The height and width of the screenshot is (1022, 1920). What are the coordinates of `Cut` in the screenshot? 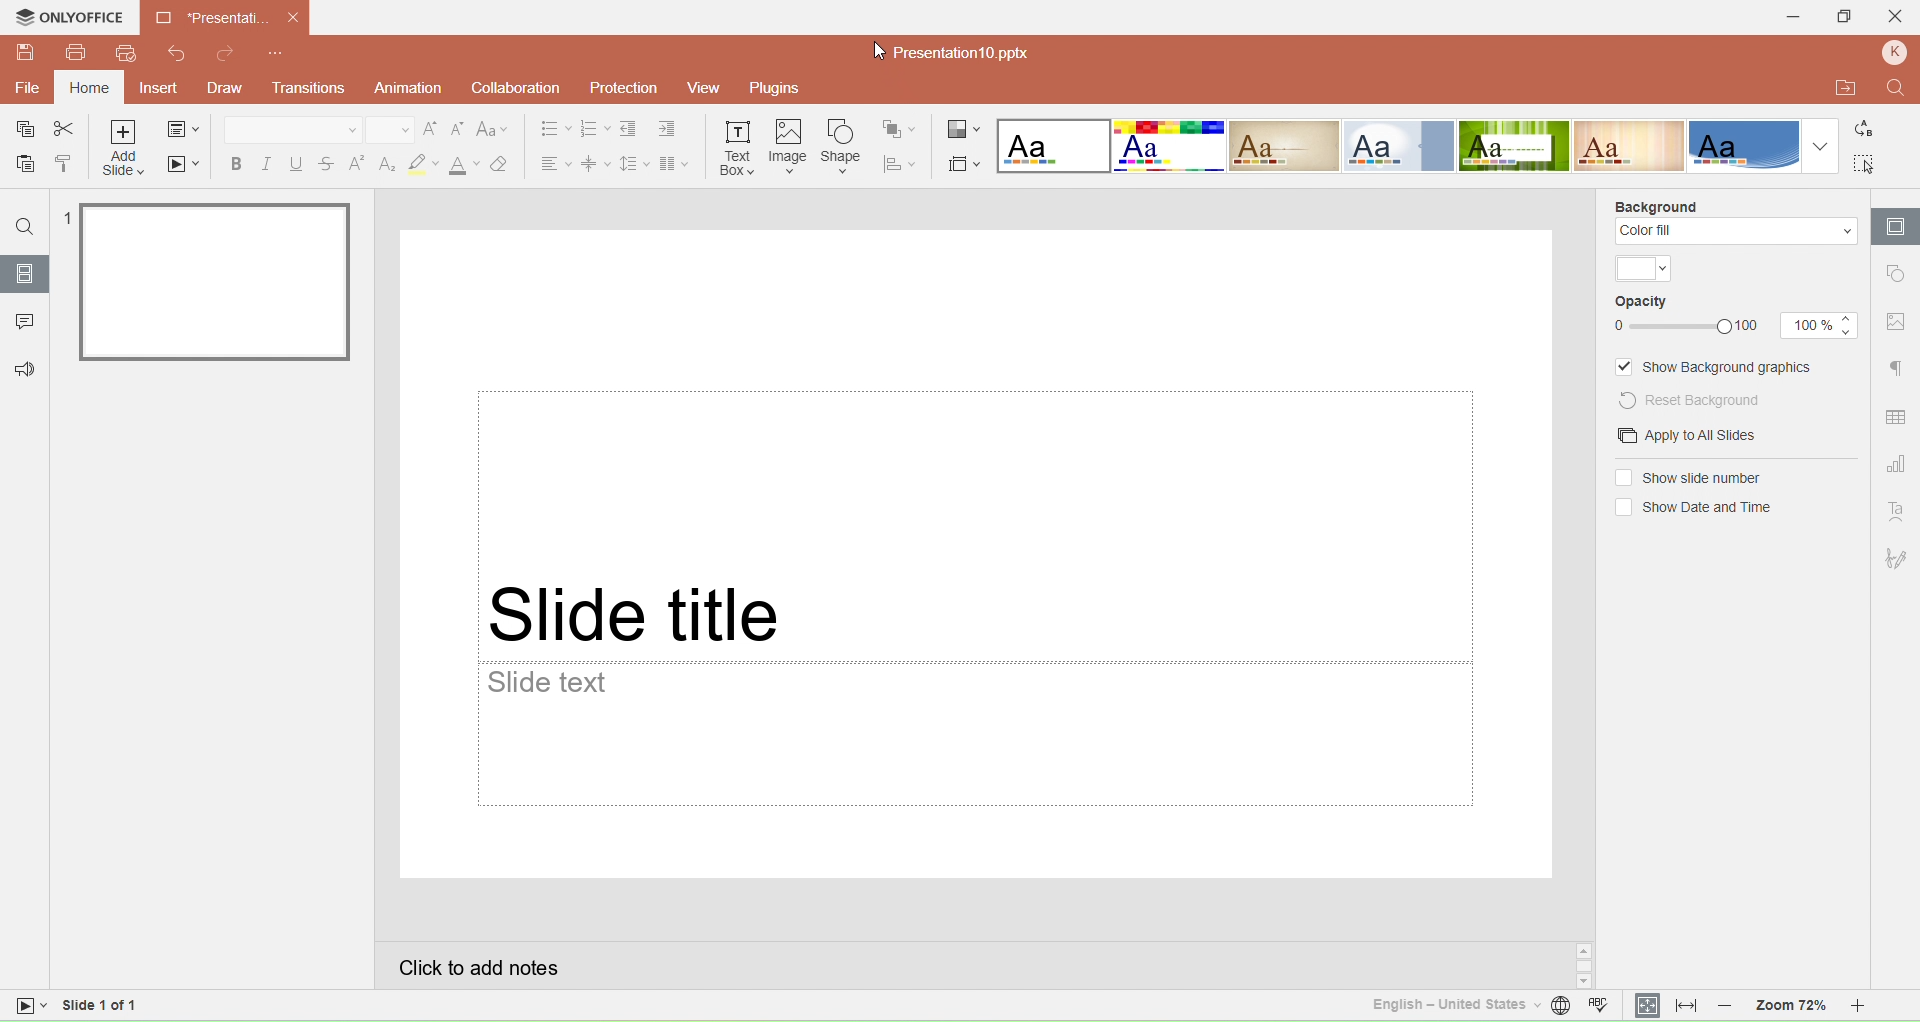 It's located at (65, 129).